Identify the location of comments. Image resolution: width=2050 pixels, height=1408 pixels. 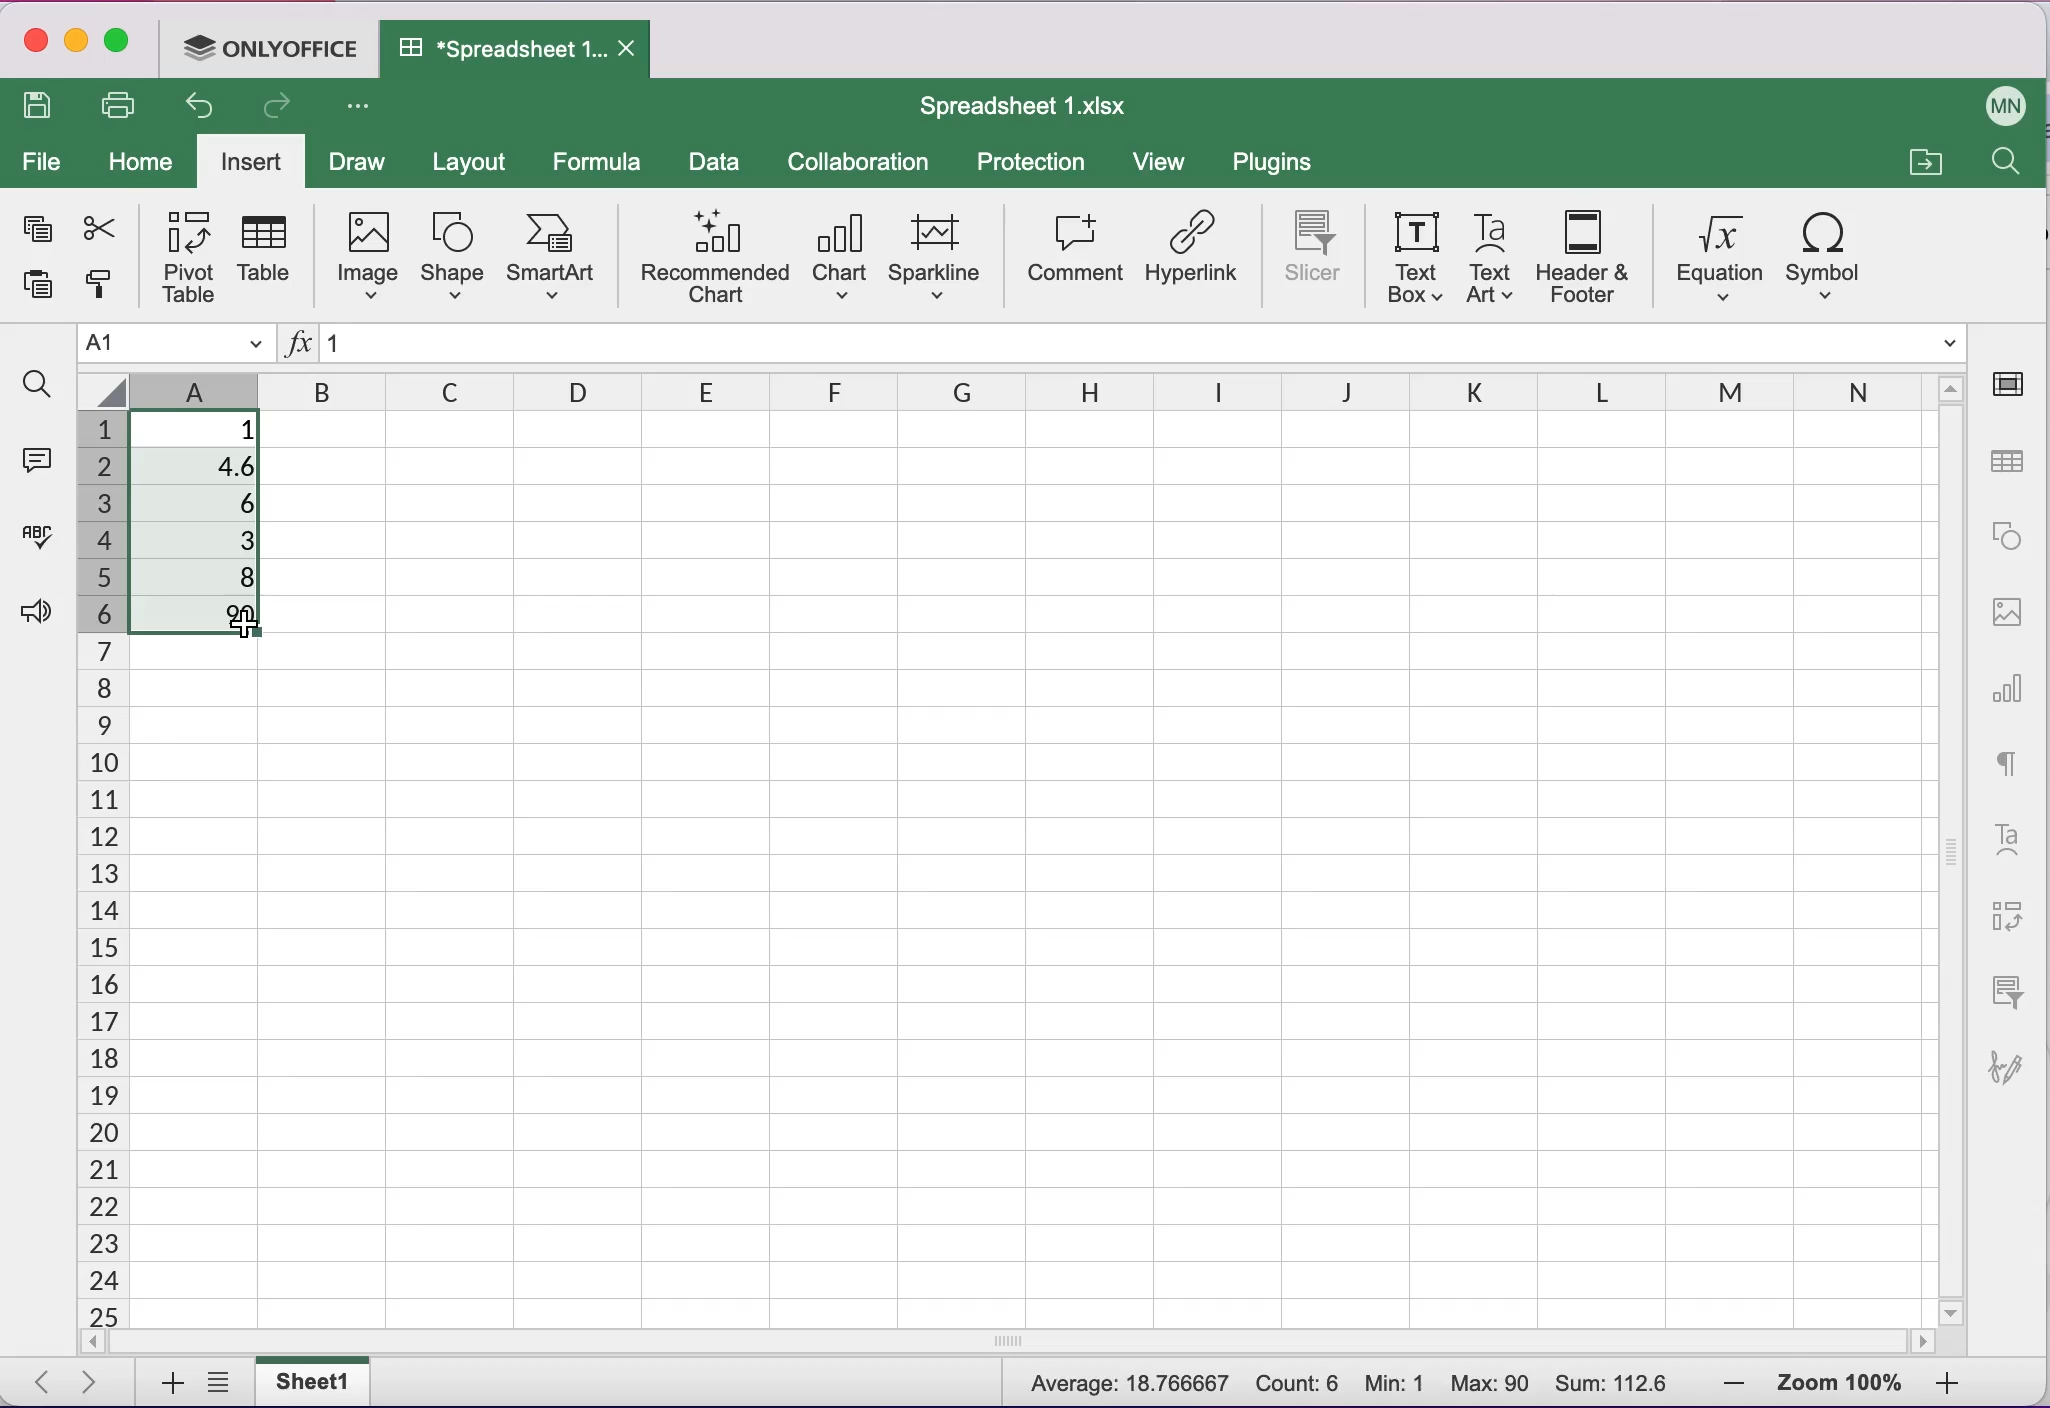
(38, 462).